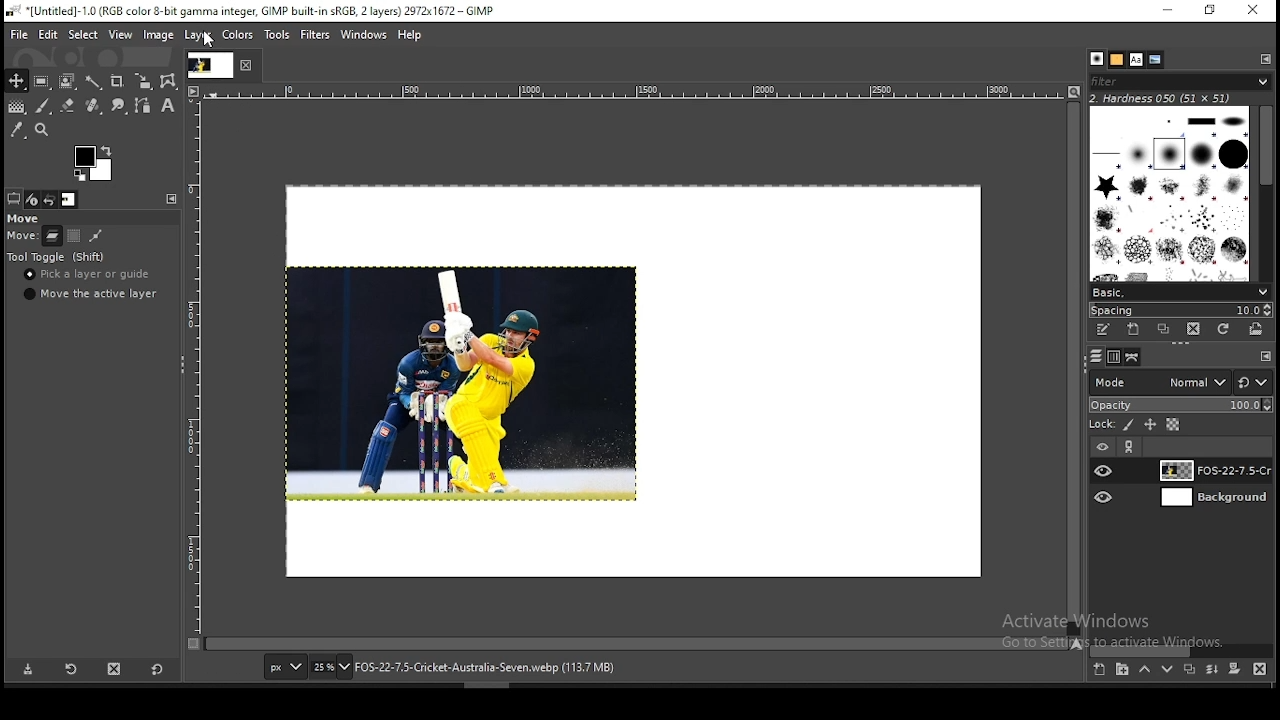 This screenshot has height=720, width=1280. What do you see at coordinates (1260, 669) in the screenshot?
I see `delete layer` at bounding box center [1260, 669].